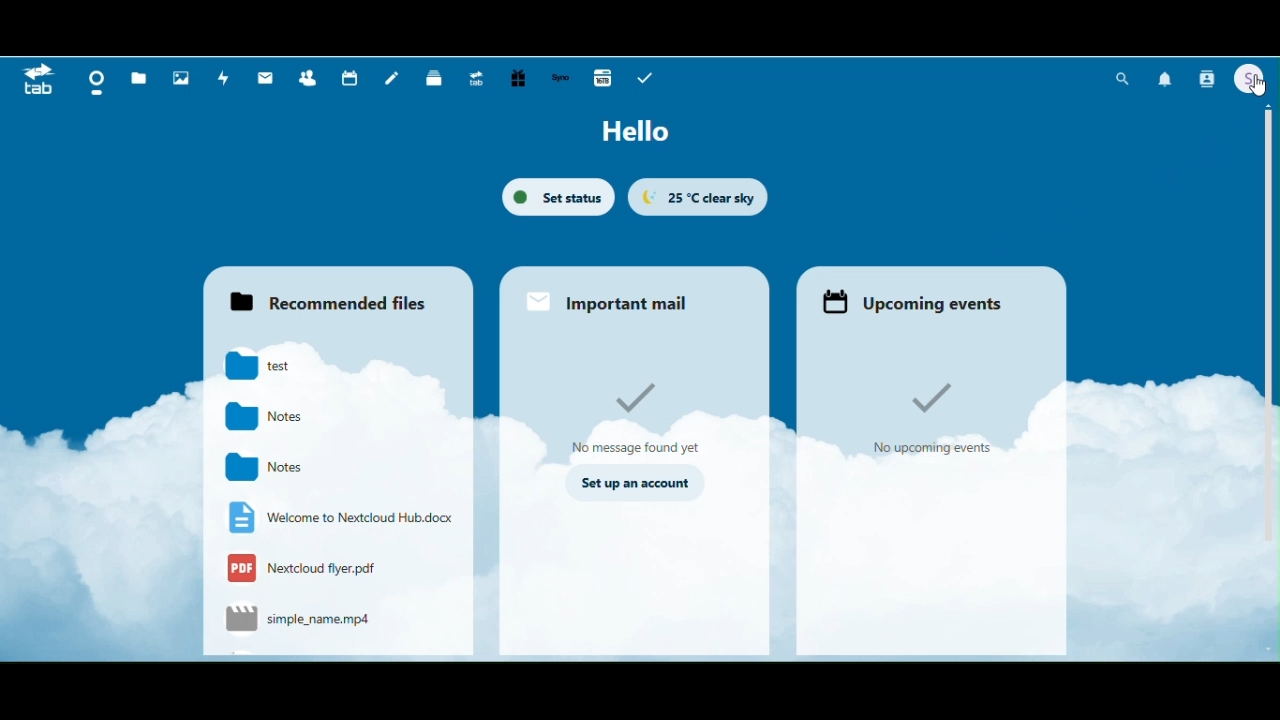 This screenshot has height=720, width=1280. I want to click on Search, so click(1124, 78).